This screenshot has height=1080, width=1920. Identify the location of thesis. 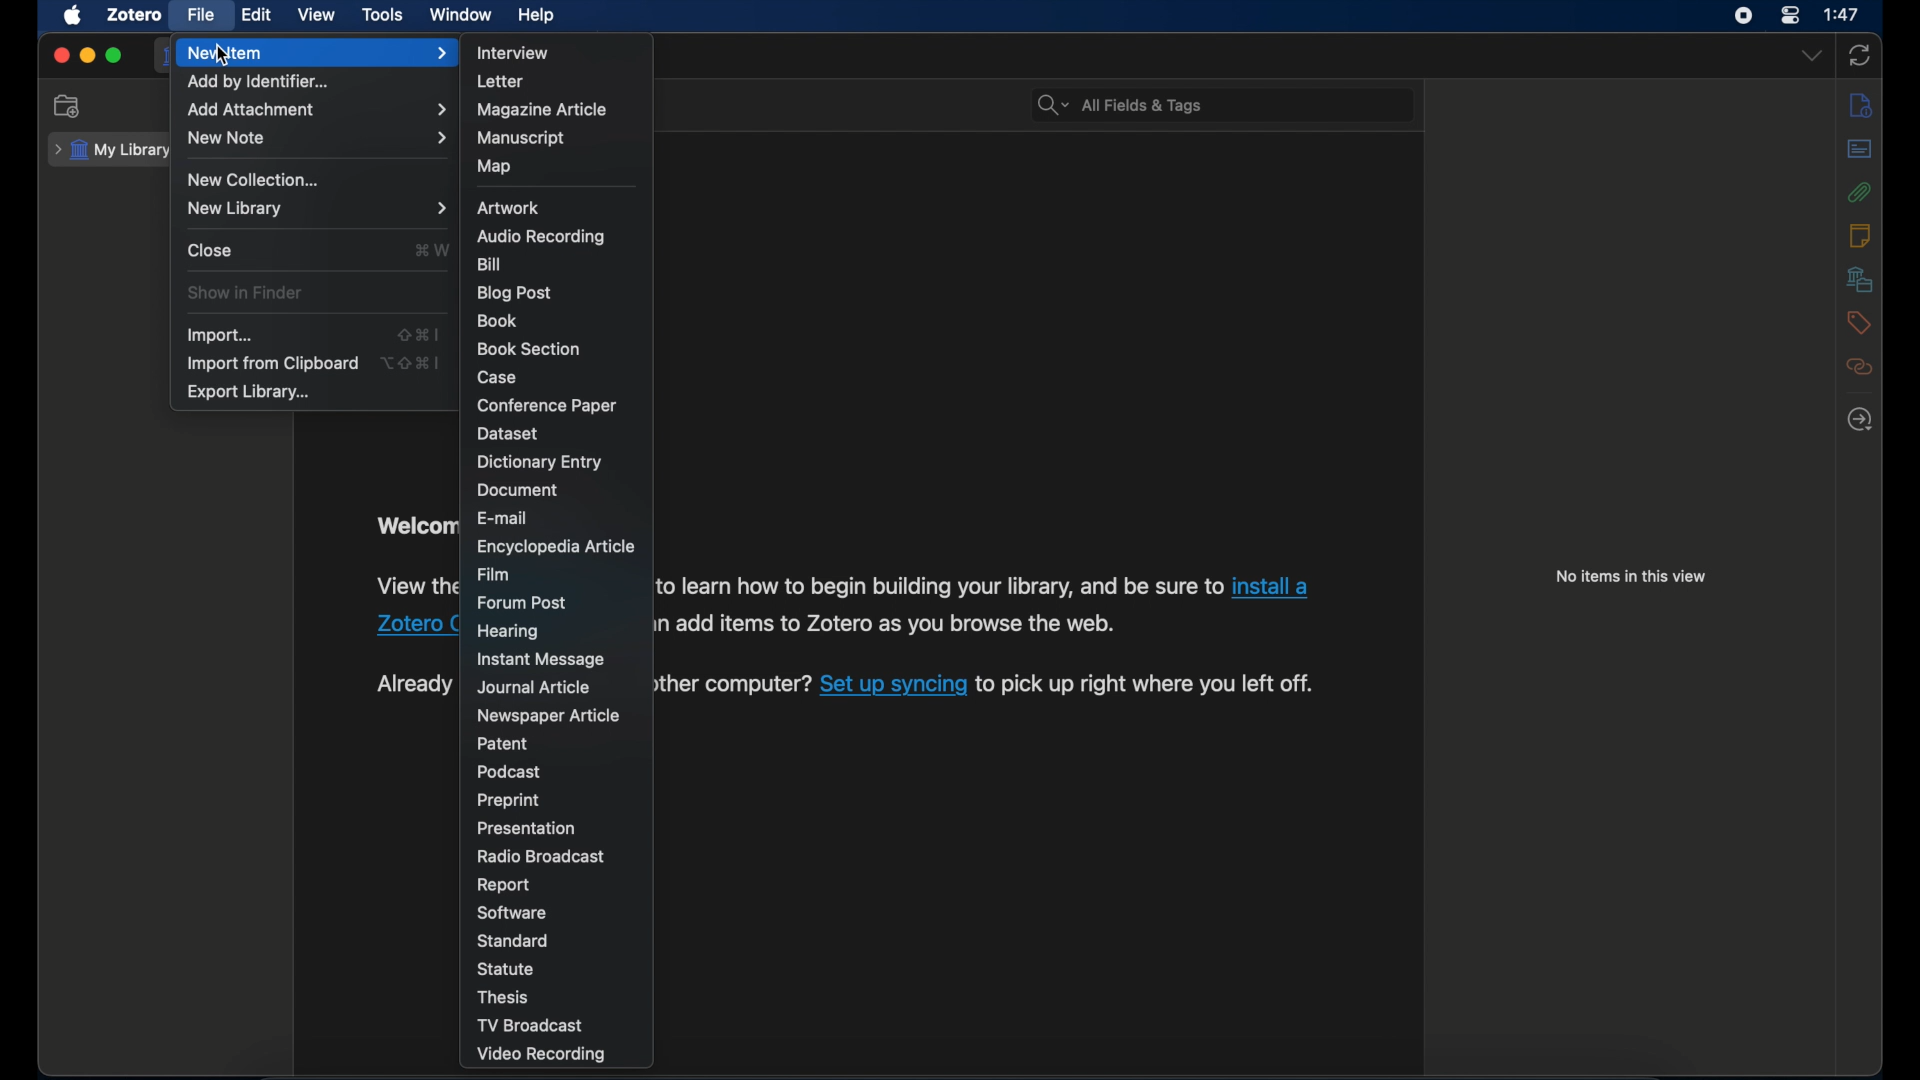
(505, 998).